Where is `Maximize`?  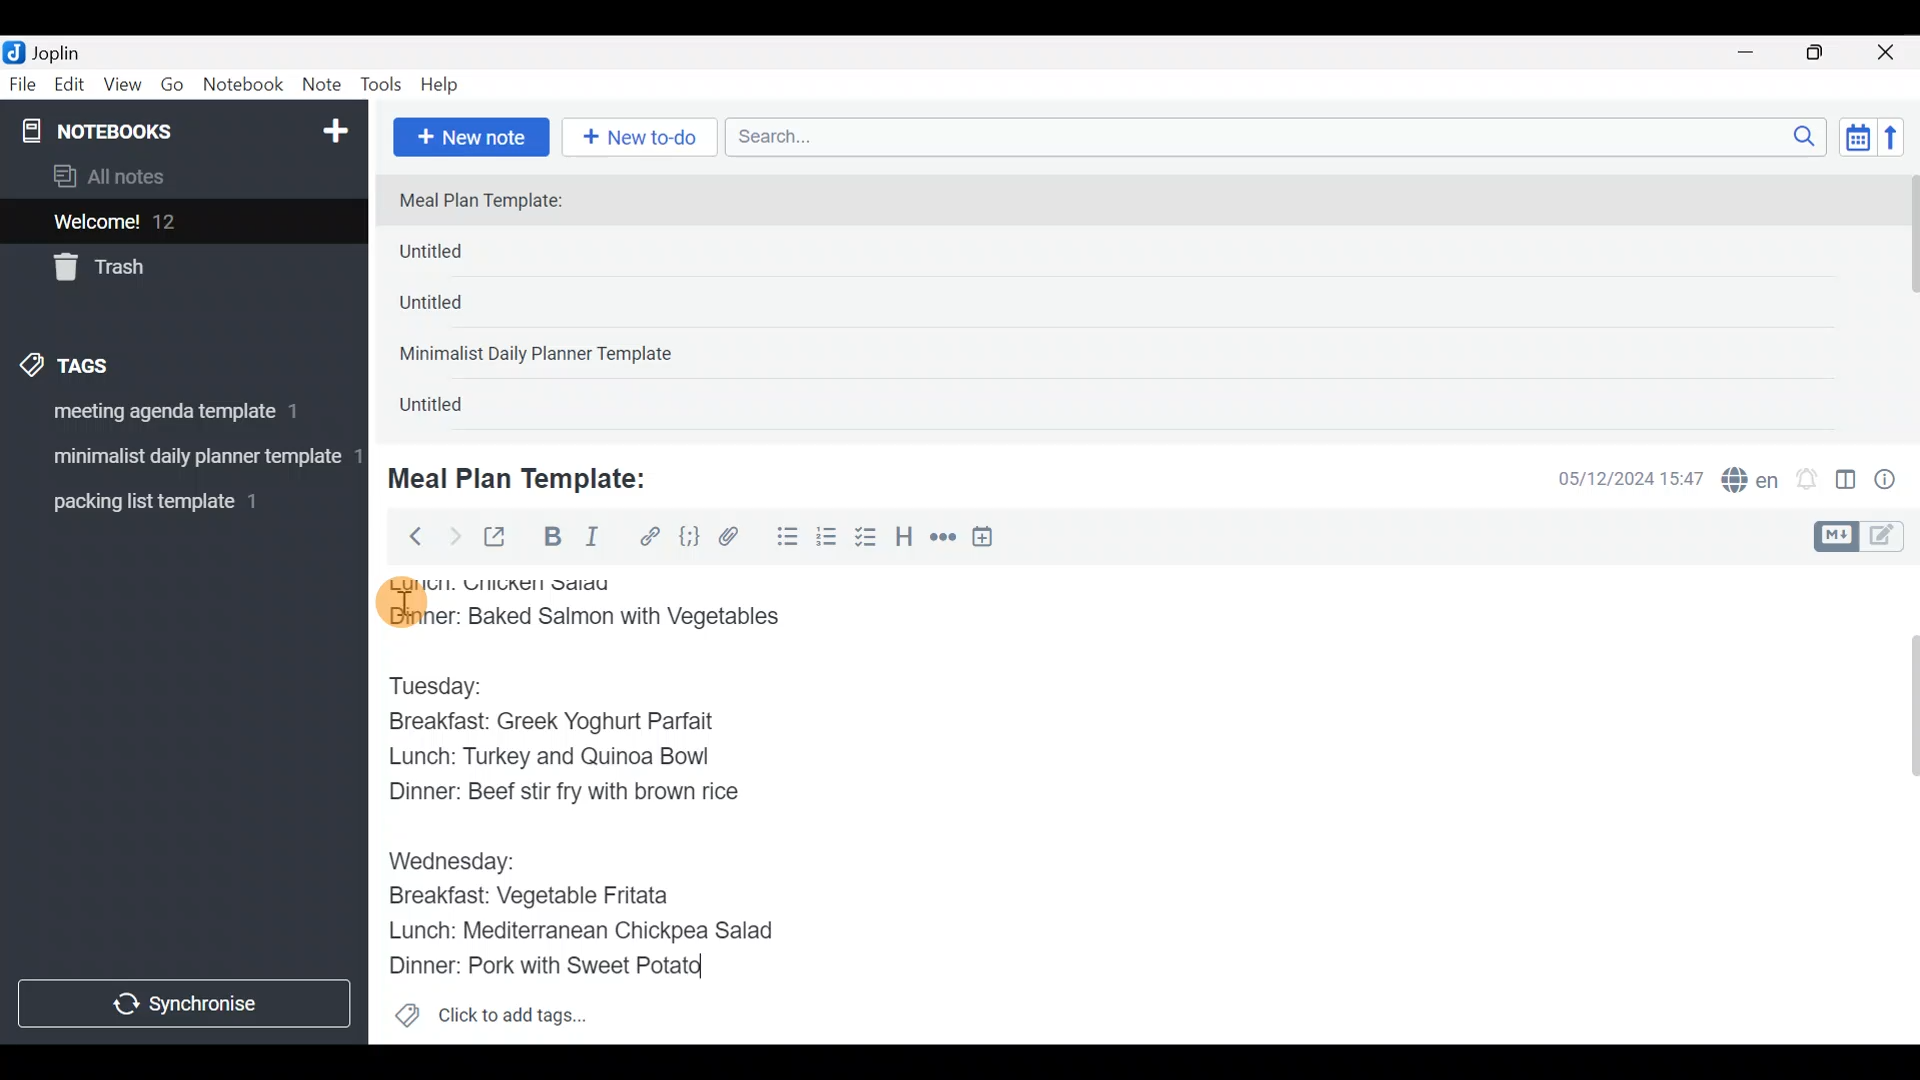 Maximize is located at coordinates (1827, 53).